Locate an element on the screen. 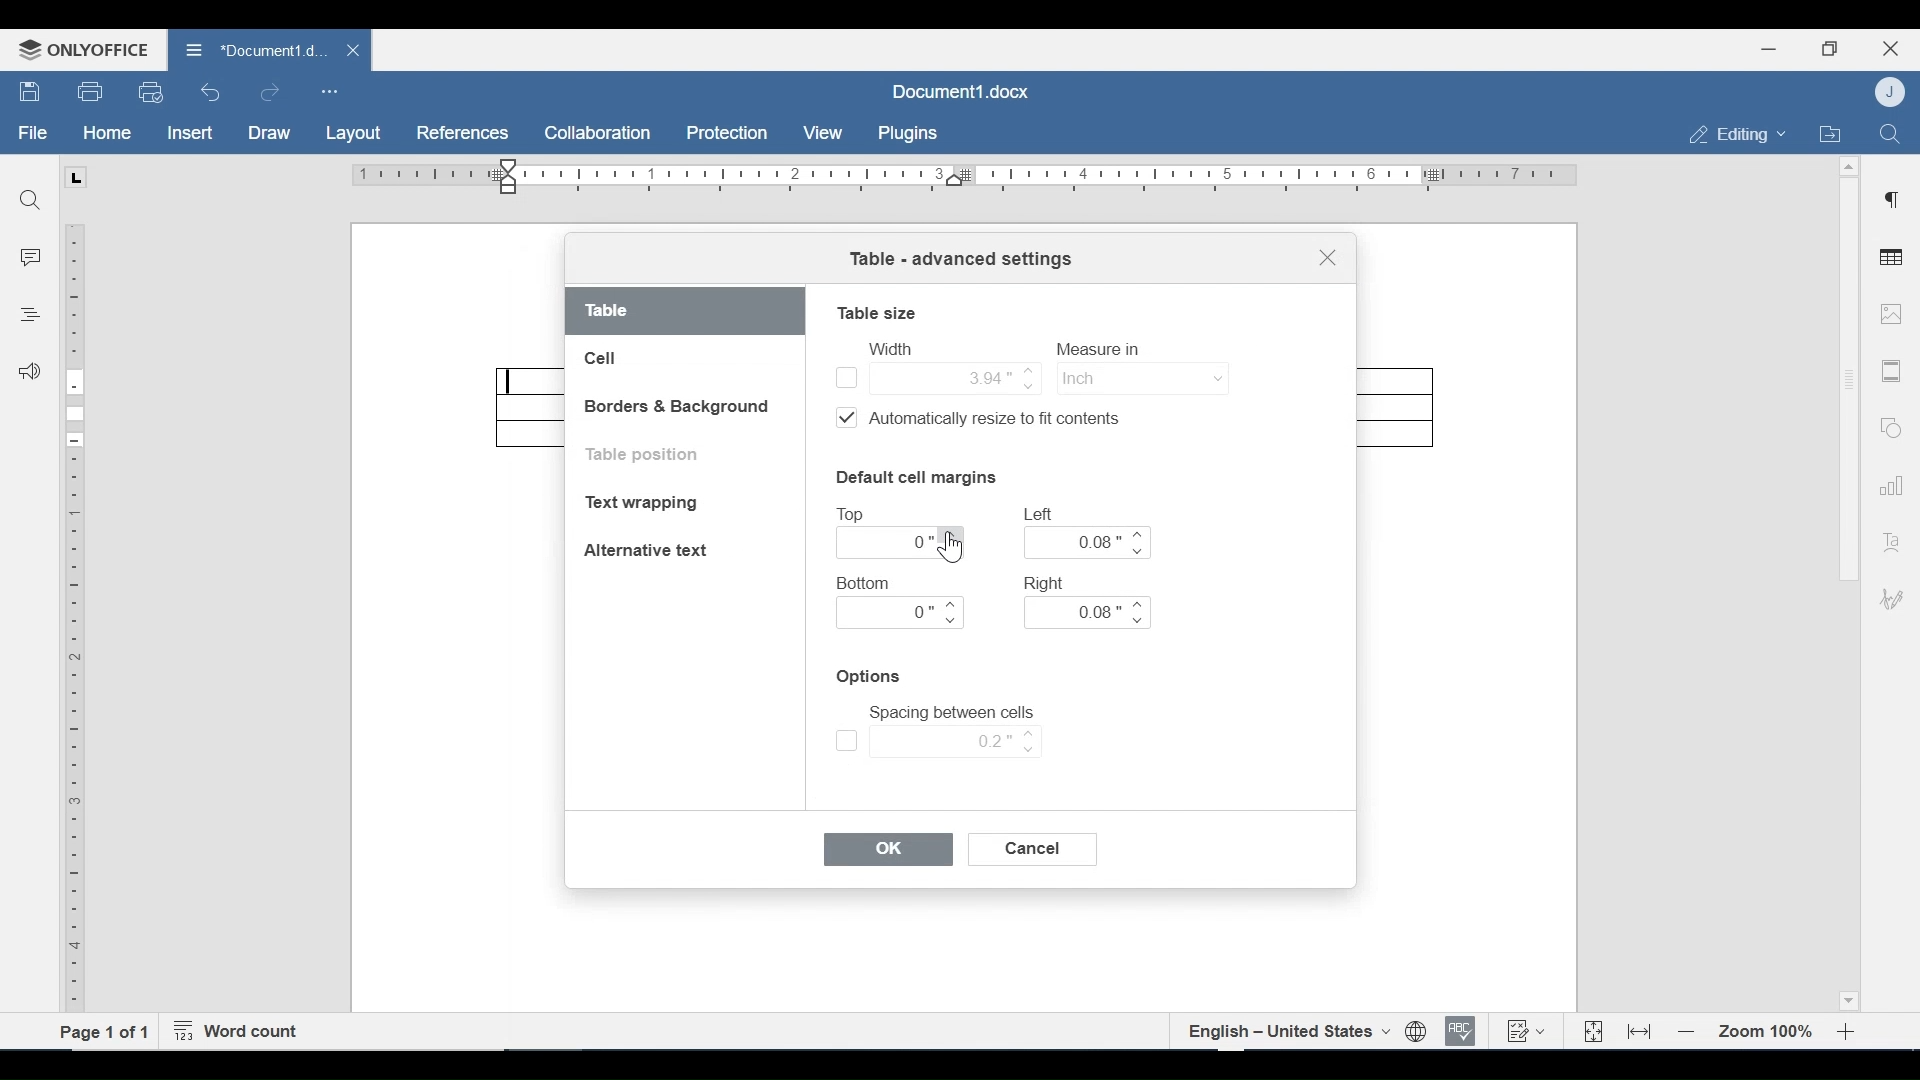 This screenshot has height=1080, width=1920. Table position is located at coordinates (648, 455).